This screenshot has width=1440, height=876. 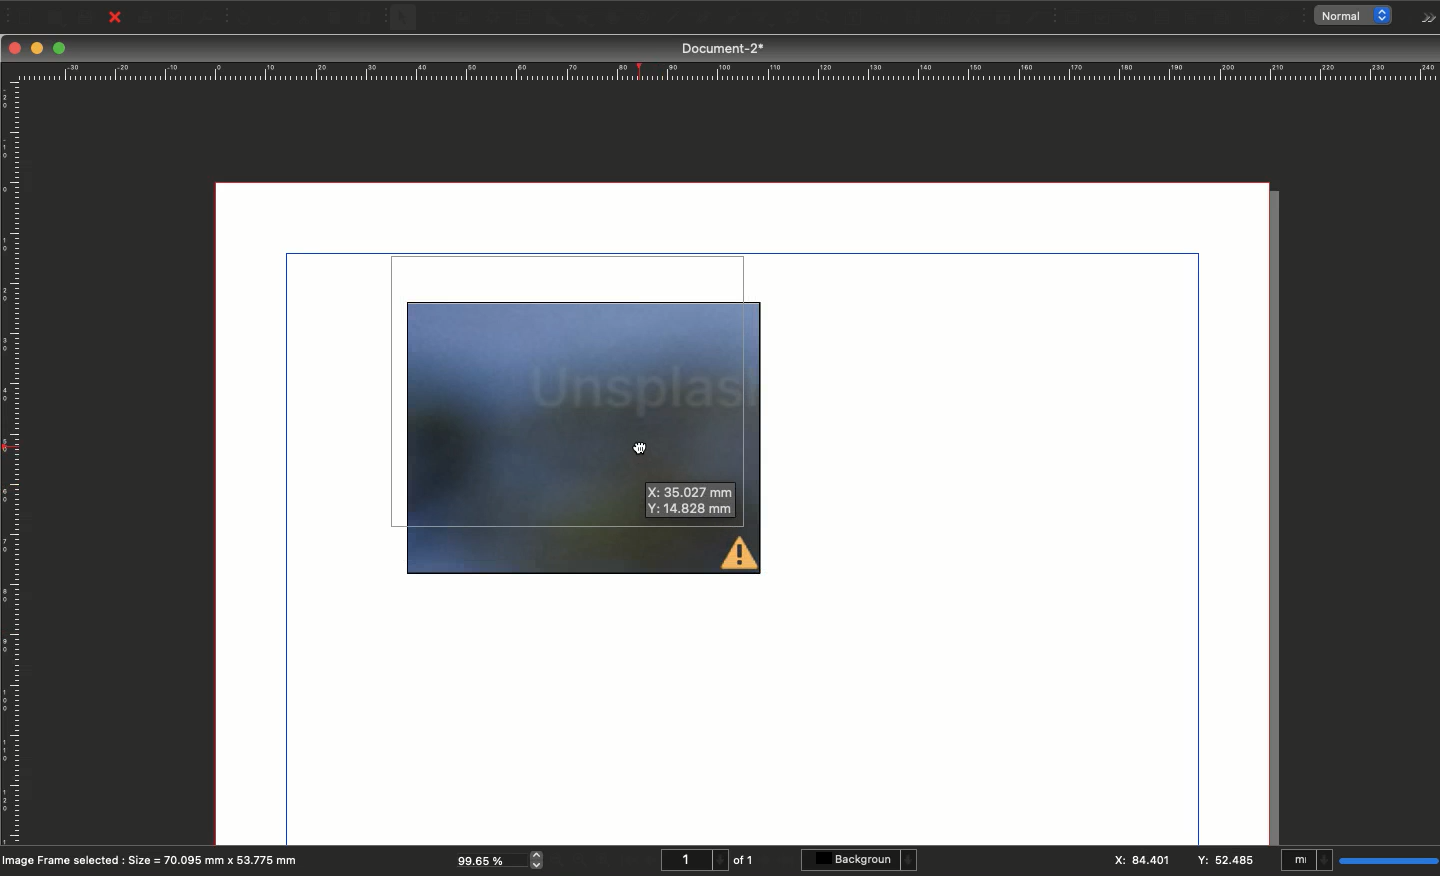 What do you see at coordinates (612, 19) in the screenshot?
I see `Arc` at bounding box center [612, 19].